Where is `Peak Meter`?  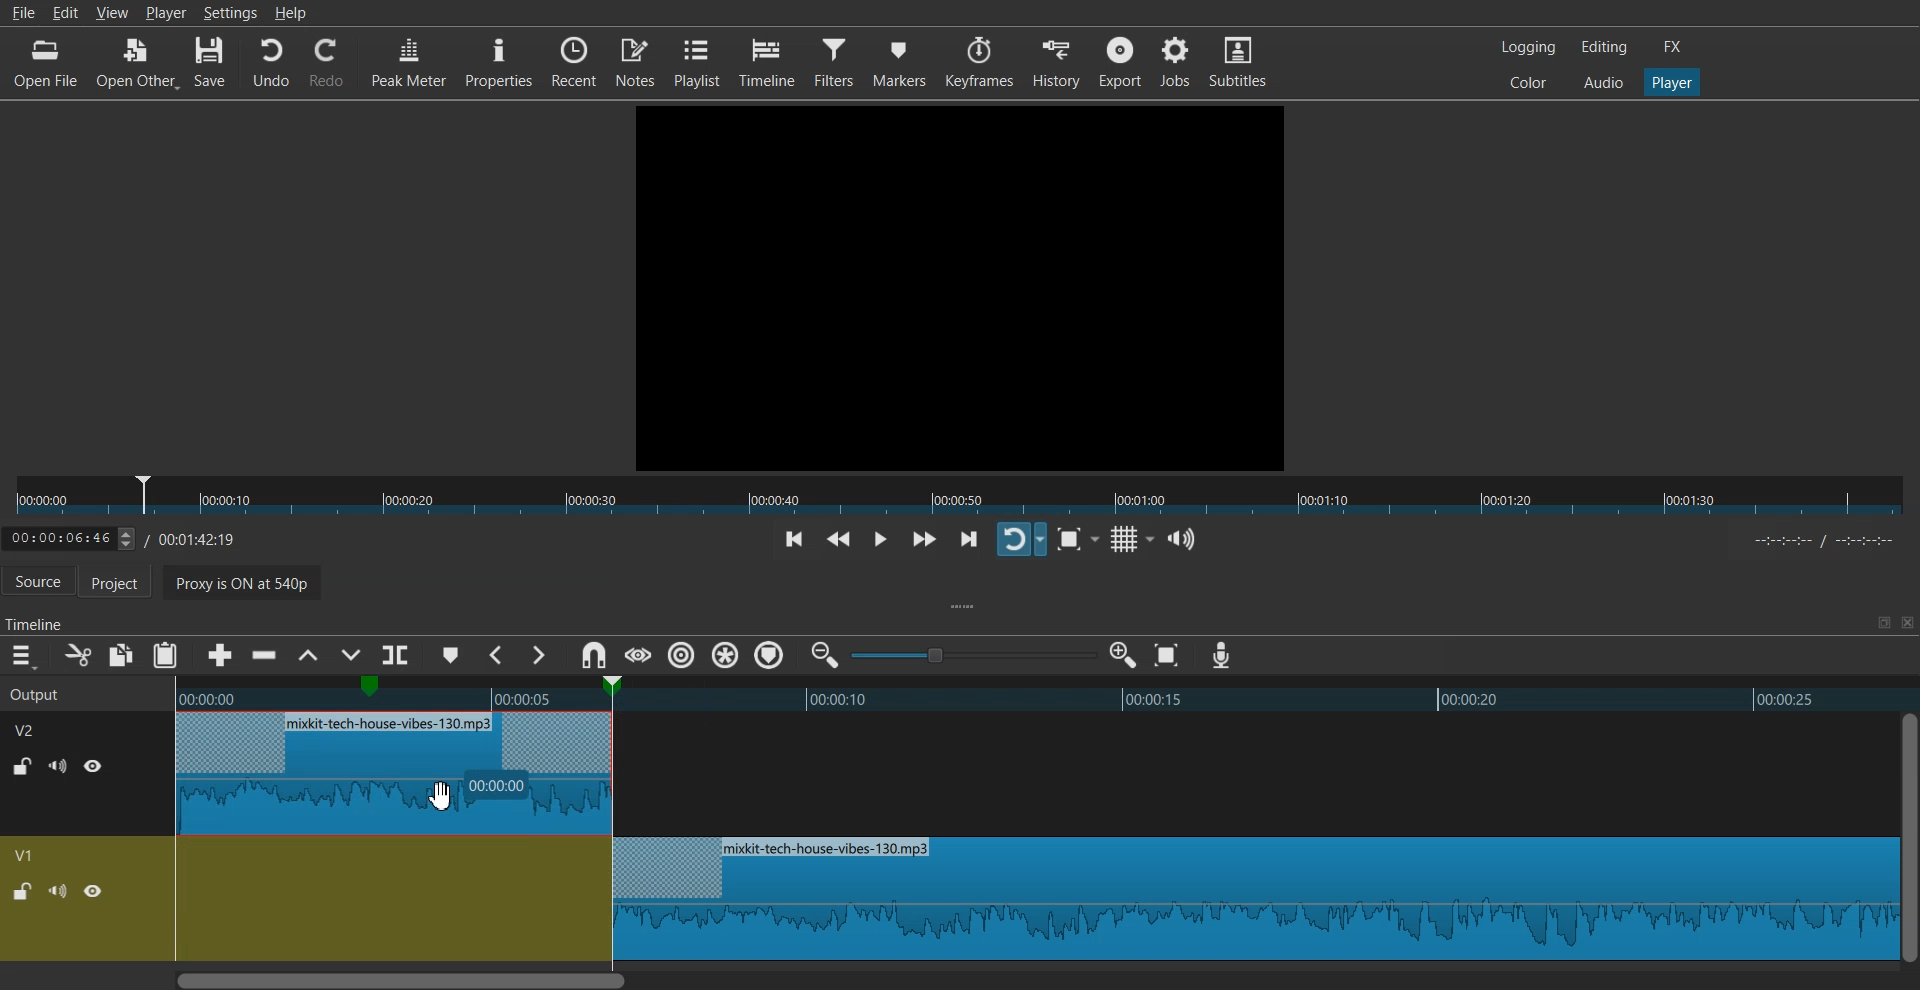
Peak Meter is located at coordinates (409, 60).